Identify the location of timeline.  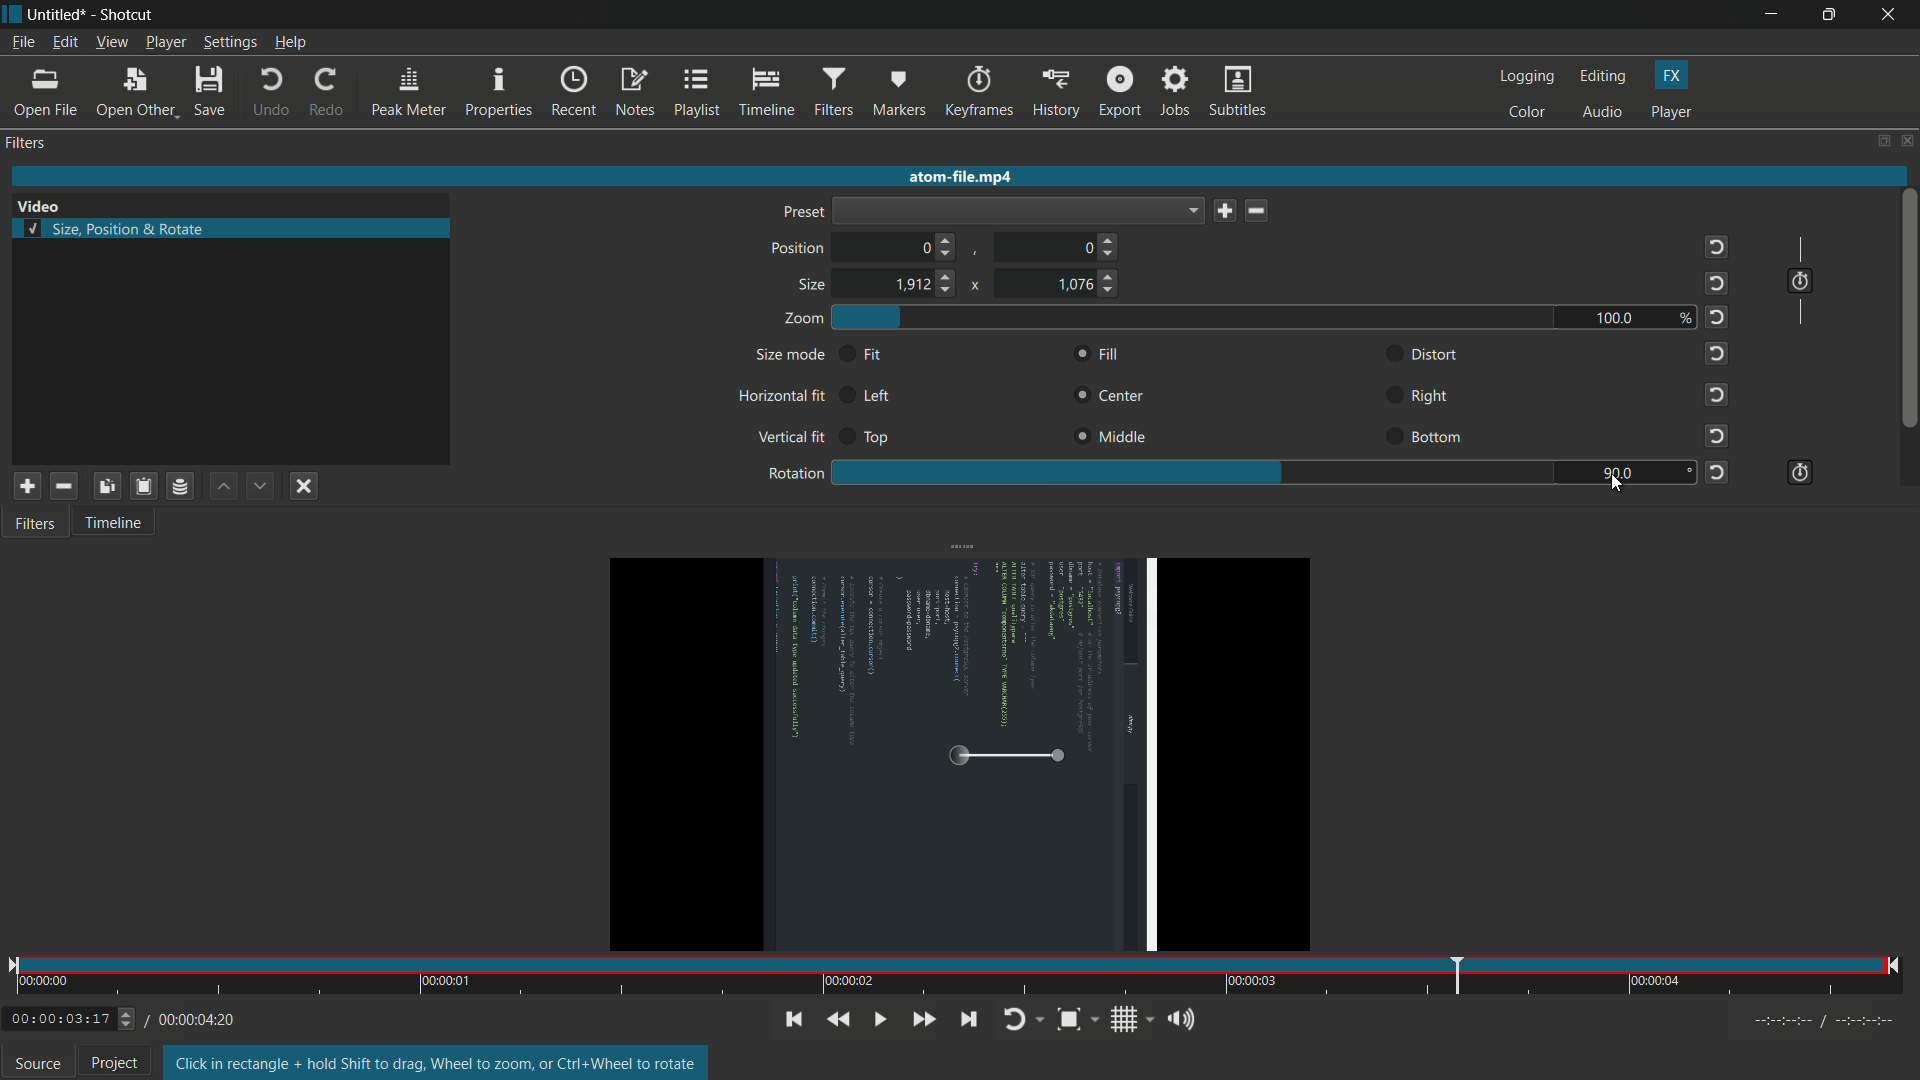
(111, 521).